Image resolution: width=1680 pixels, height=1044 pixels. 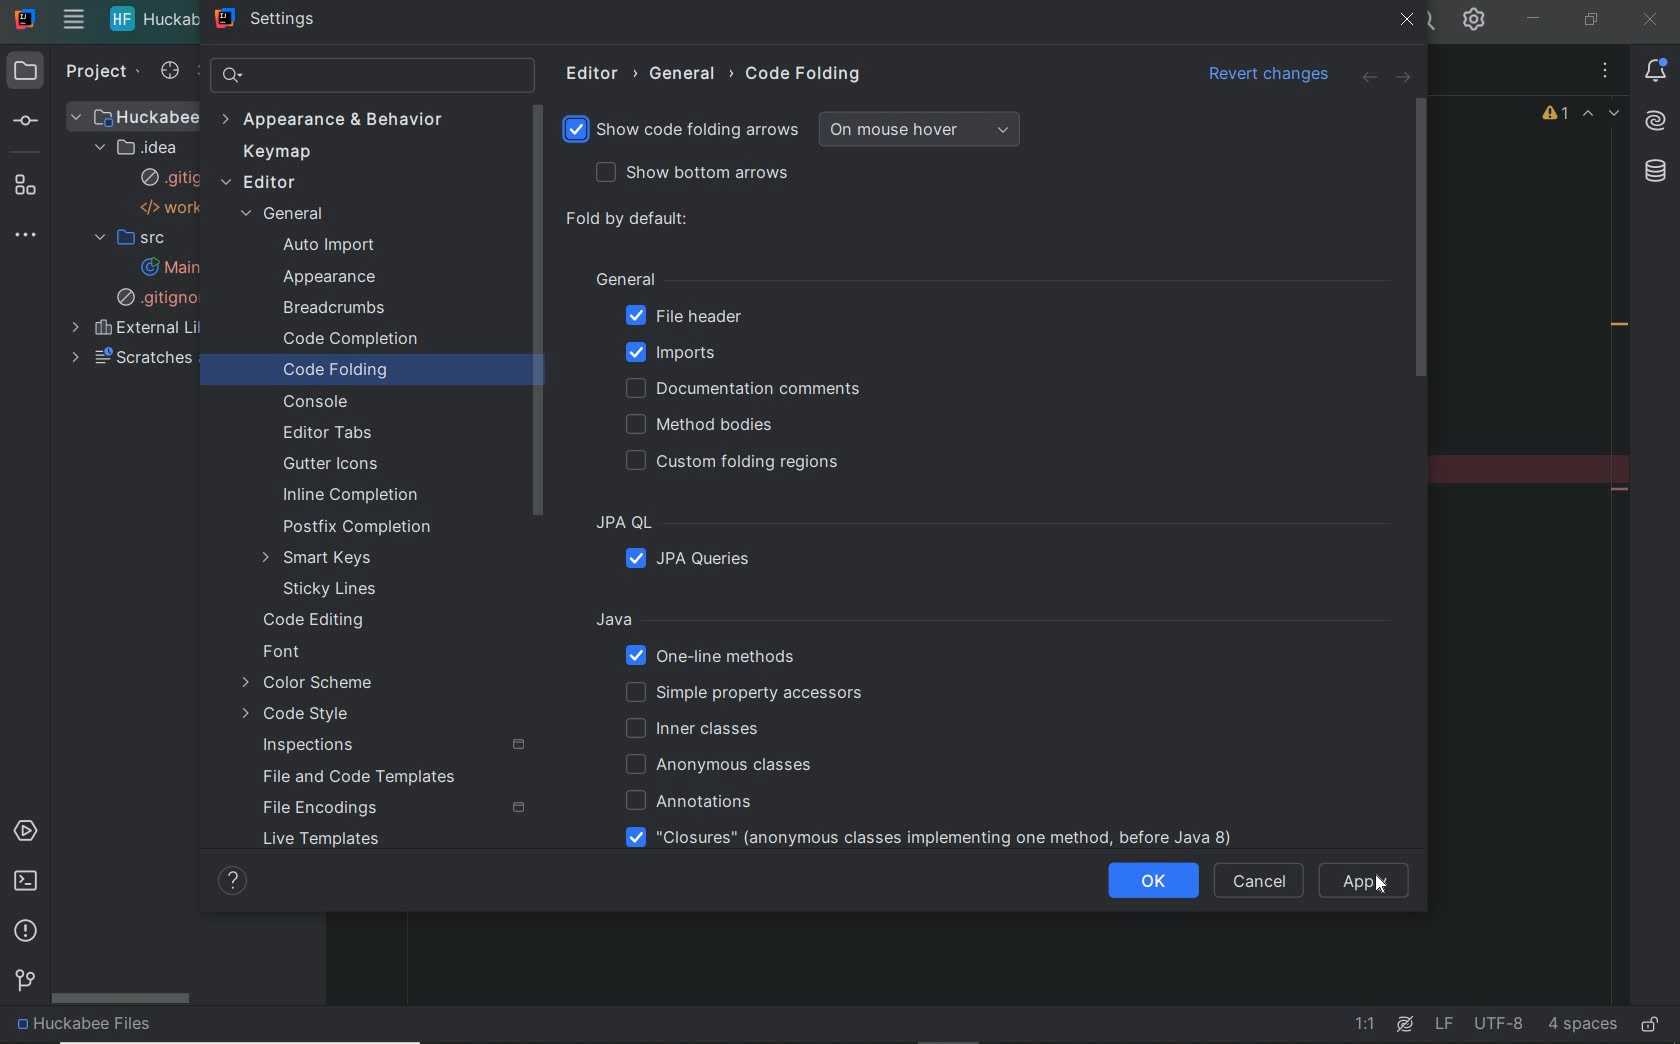 I want to click on settings, so click(x=1475, y=22).